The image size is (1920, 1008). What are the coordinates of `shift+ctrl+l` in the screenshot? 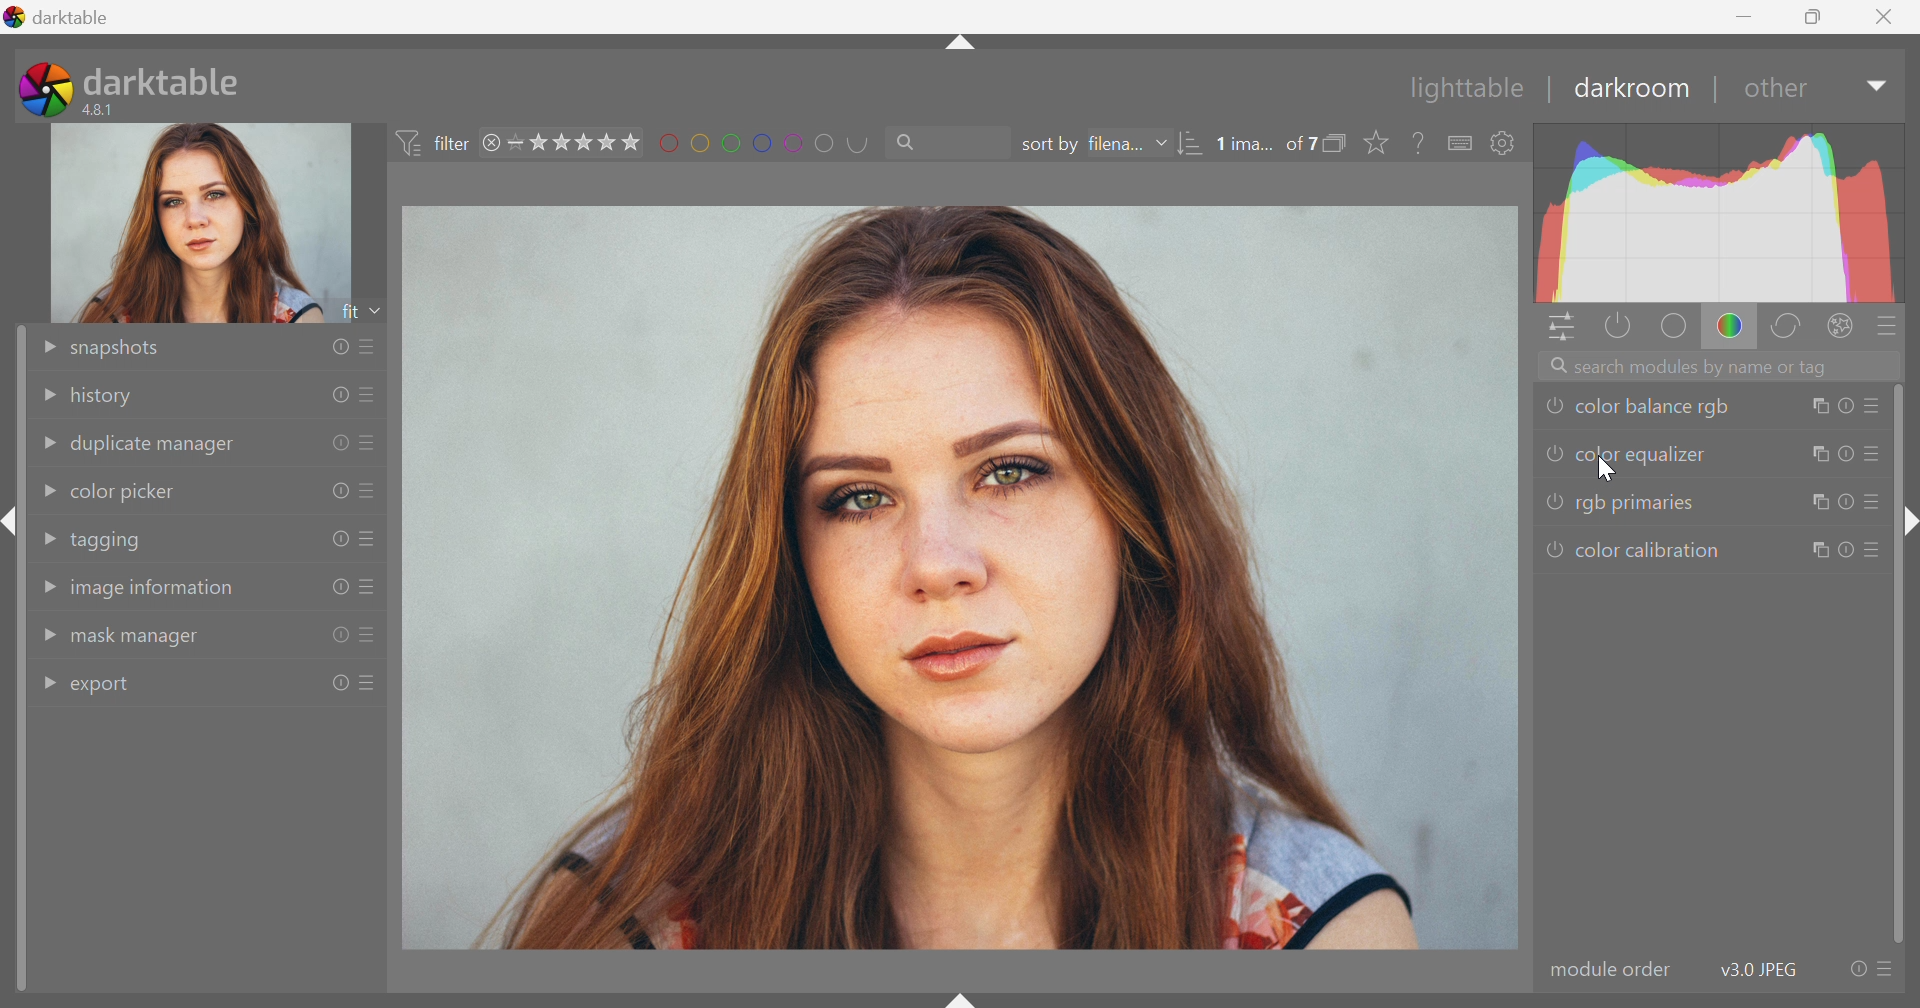 It's located at (12, 521).